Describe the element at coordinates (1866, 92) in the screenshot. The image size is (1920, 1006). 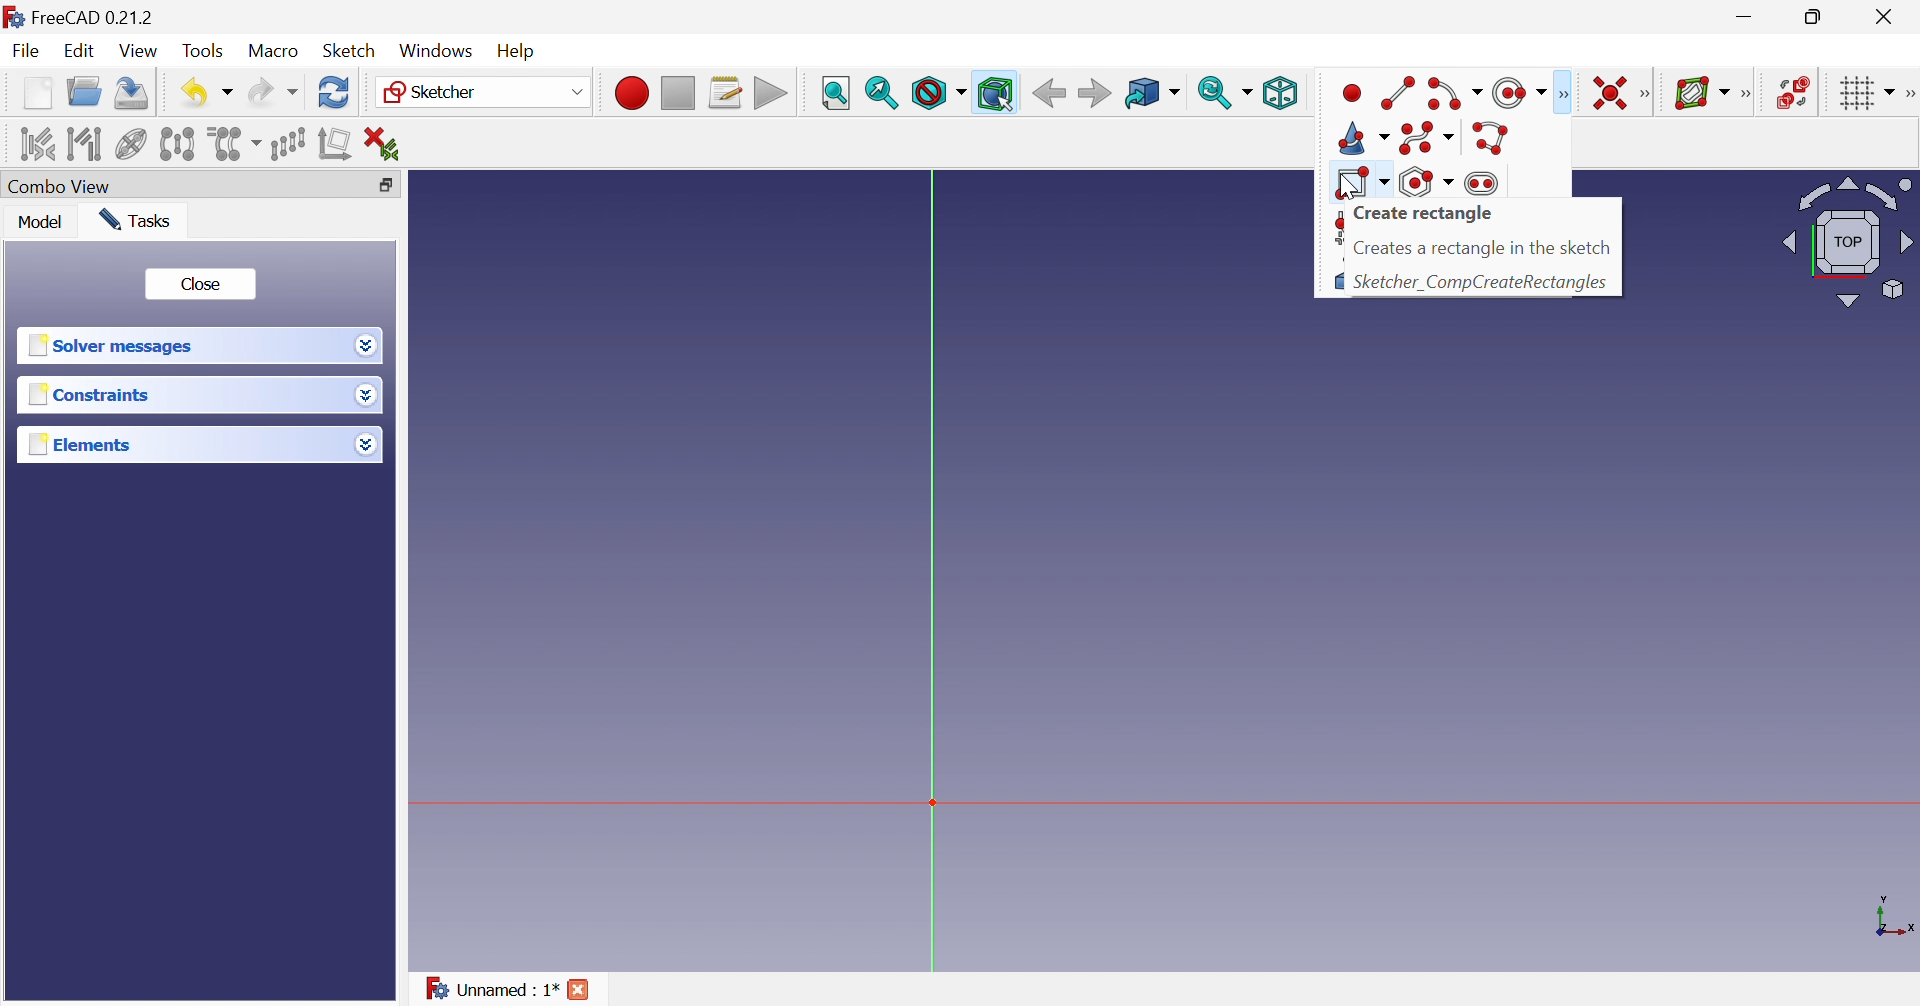
I see `Toggle grid` at that location.